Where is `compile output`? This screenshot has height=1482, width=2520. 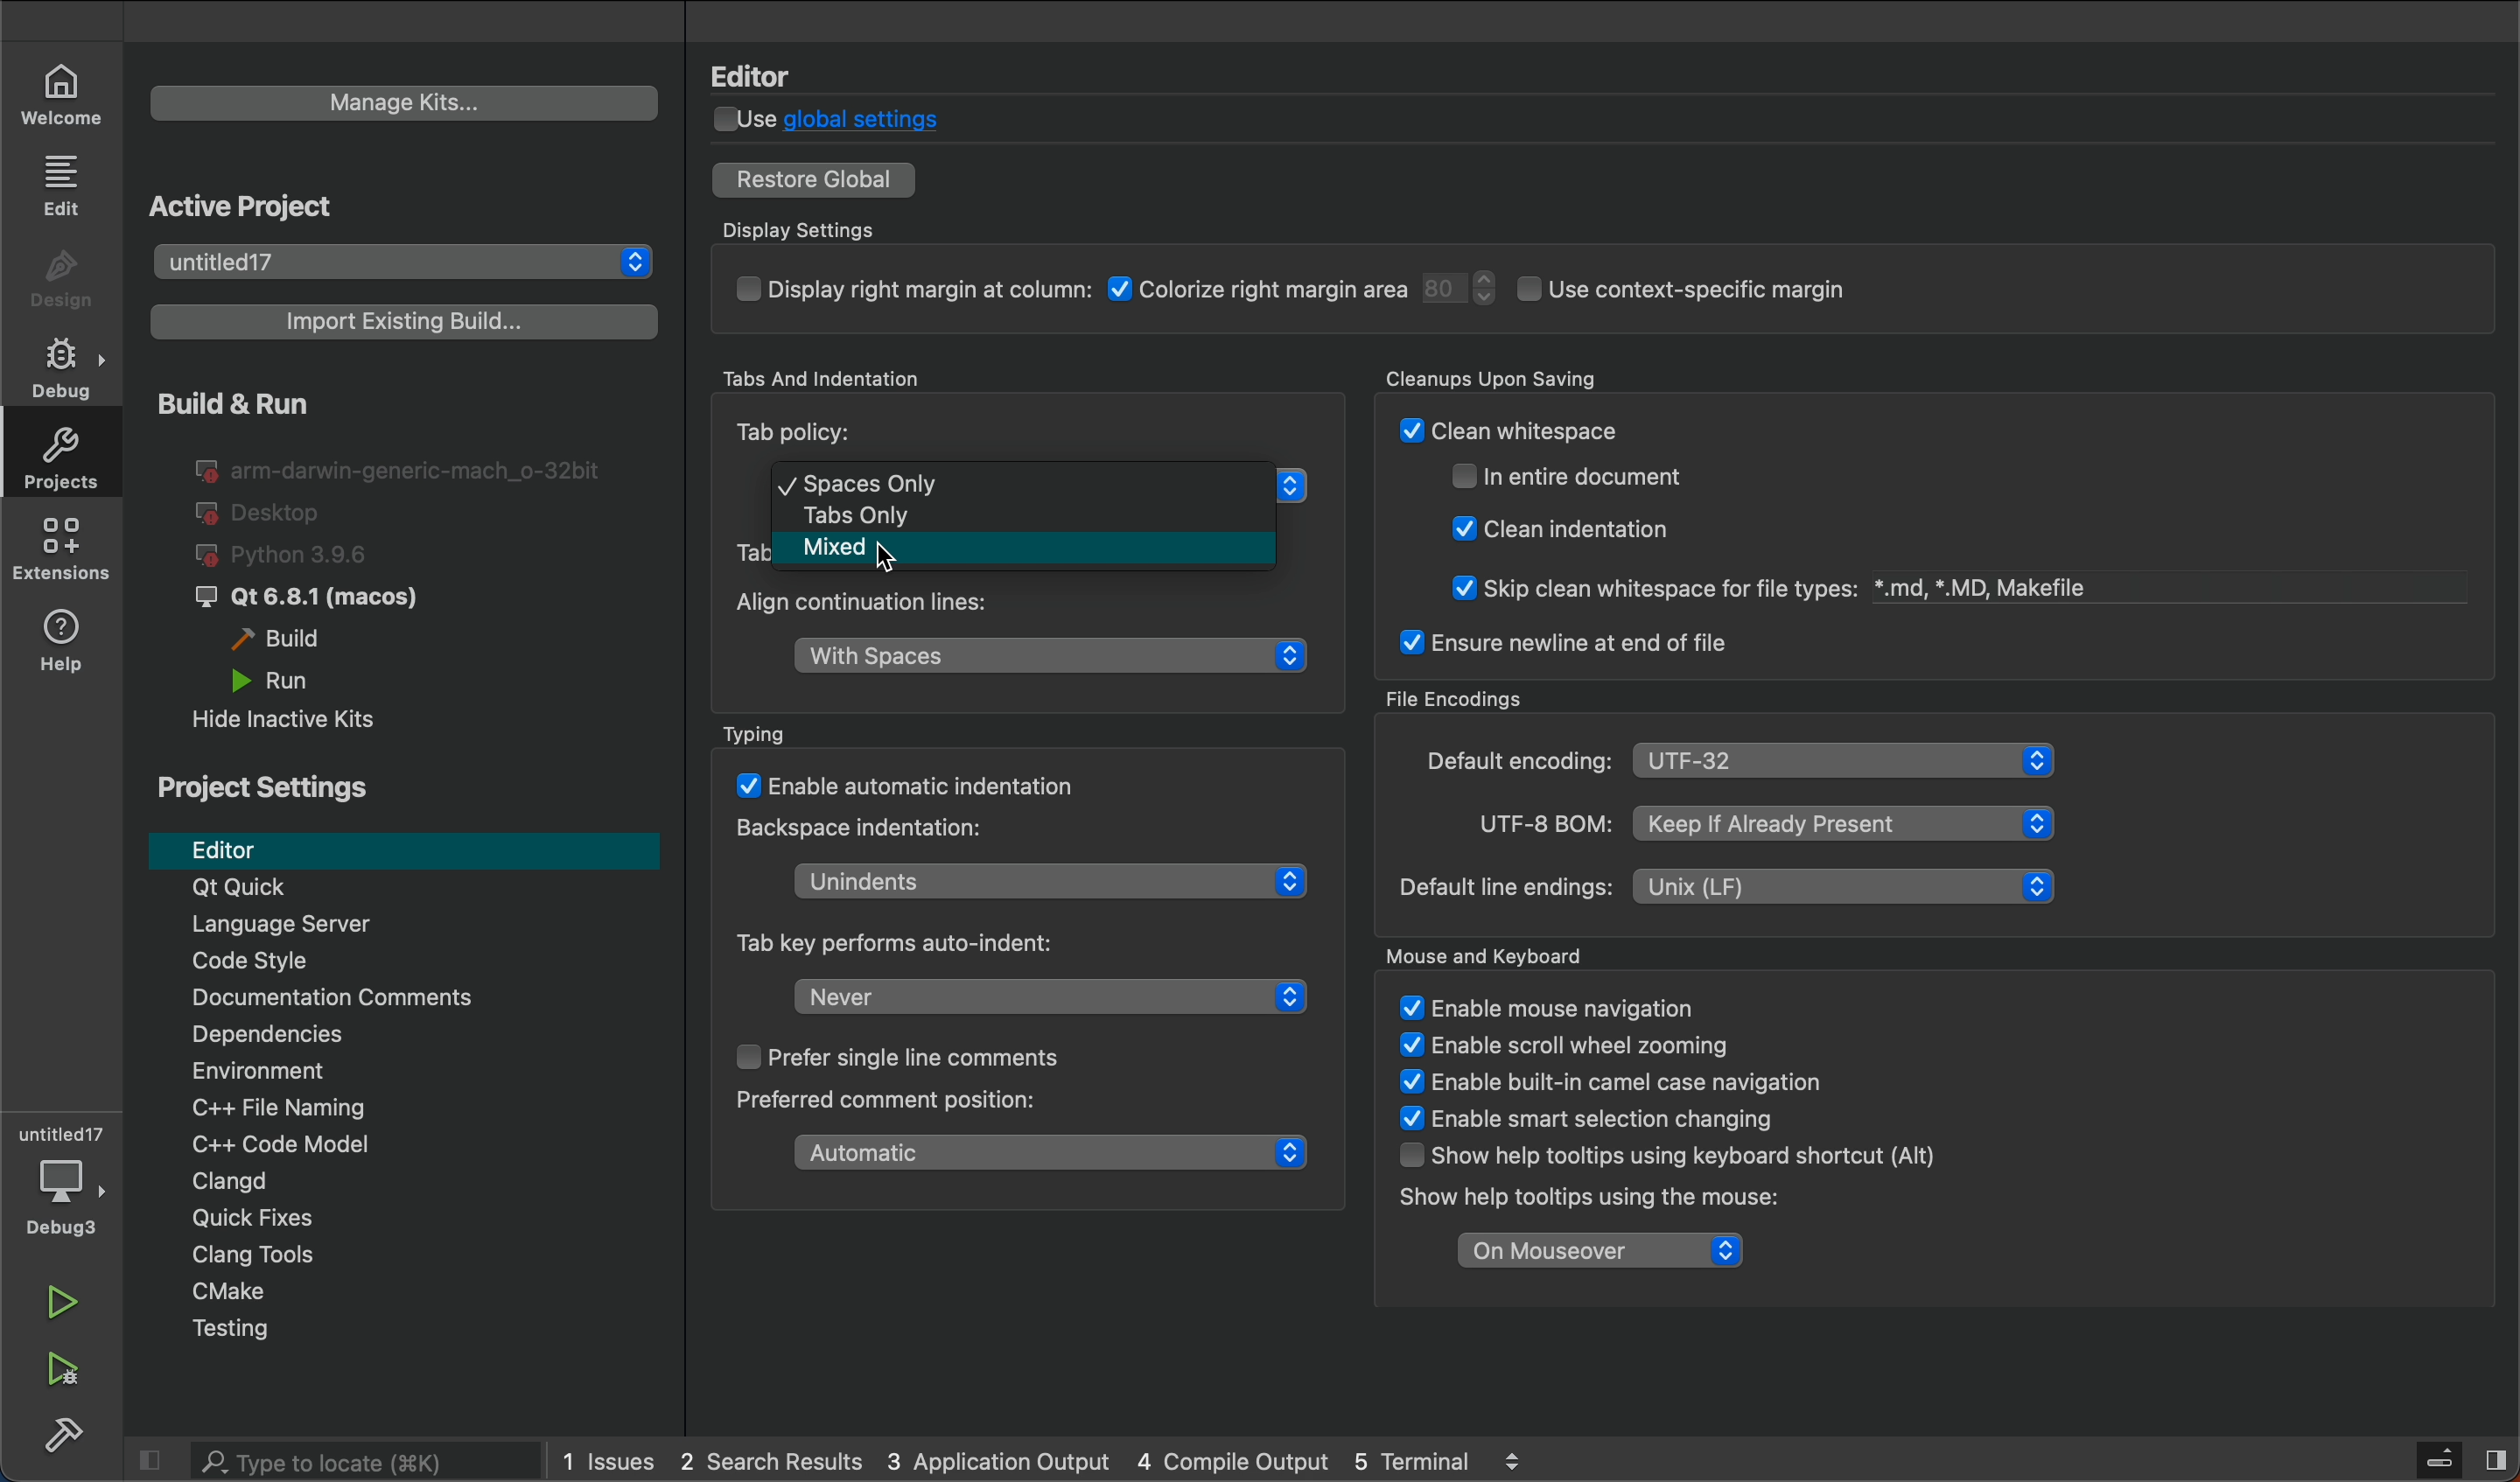
compile output is located at coordinates (1231, 1461).